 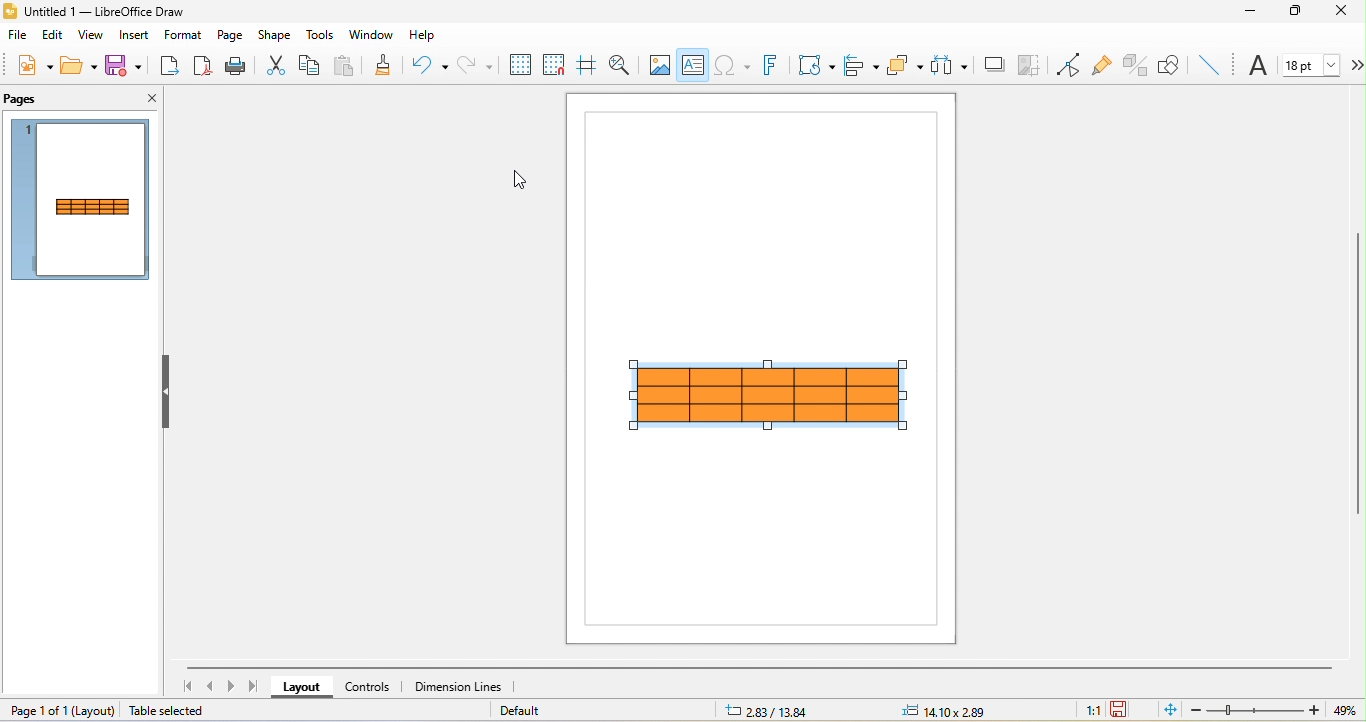 I want to click on hide, so click(x=168, y=395).